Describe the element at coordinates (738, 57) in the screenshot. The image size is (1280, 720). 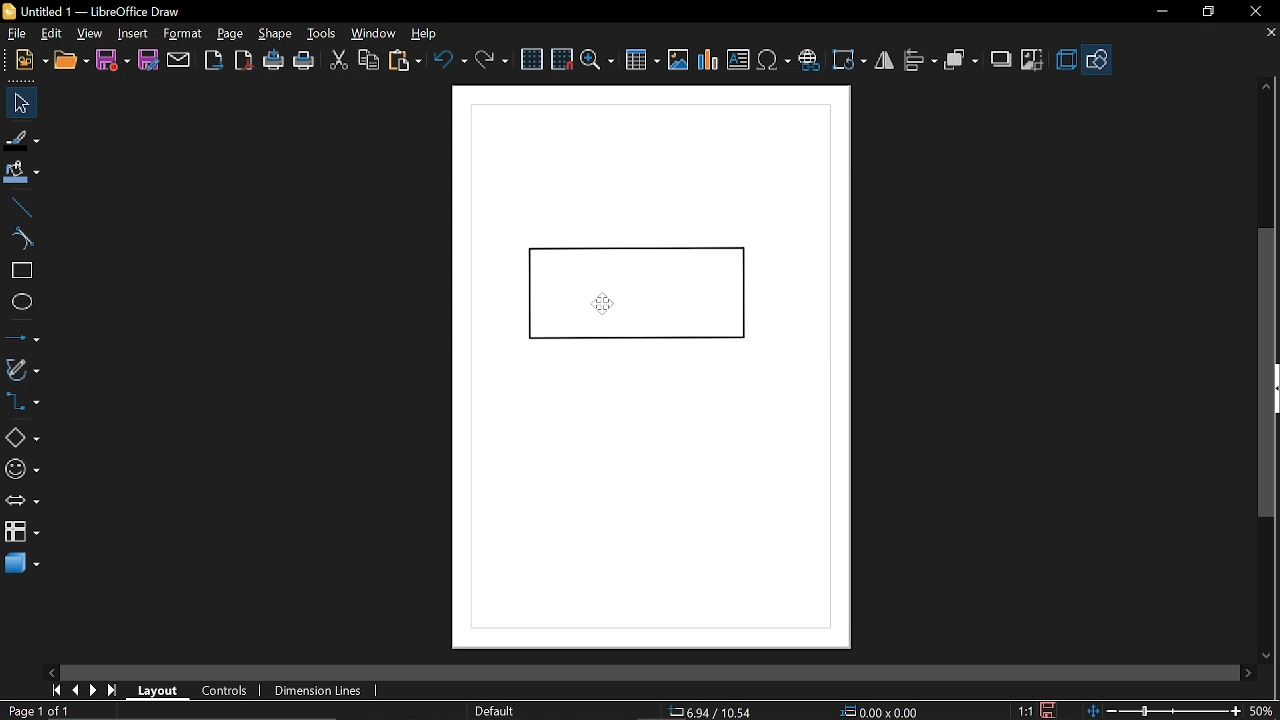
I see `Insert text` at that location.